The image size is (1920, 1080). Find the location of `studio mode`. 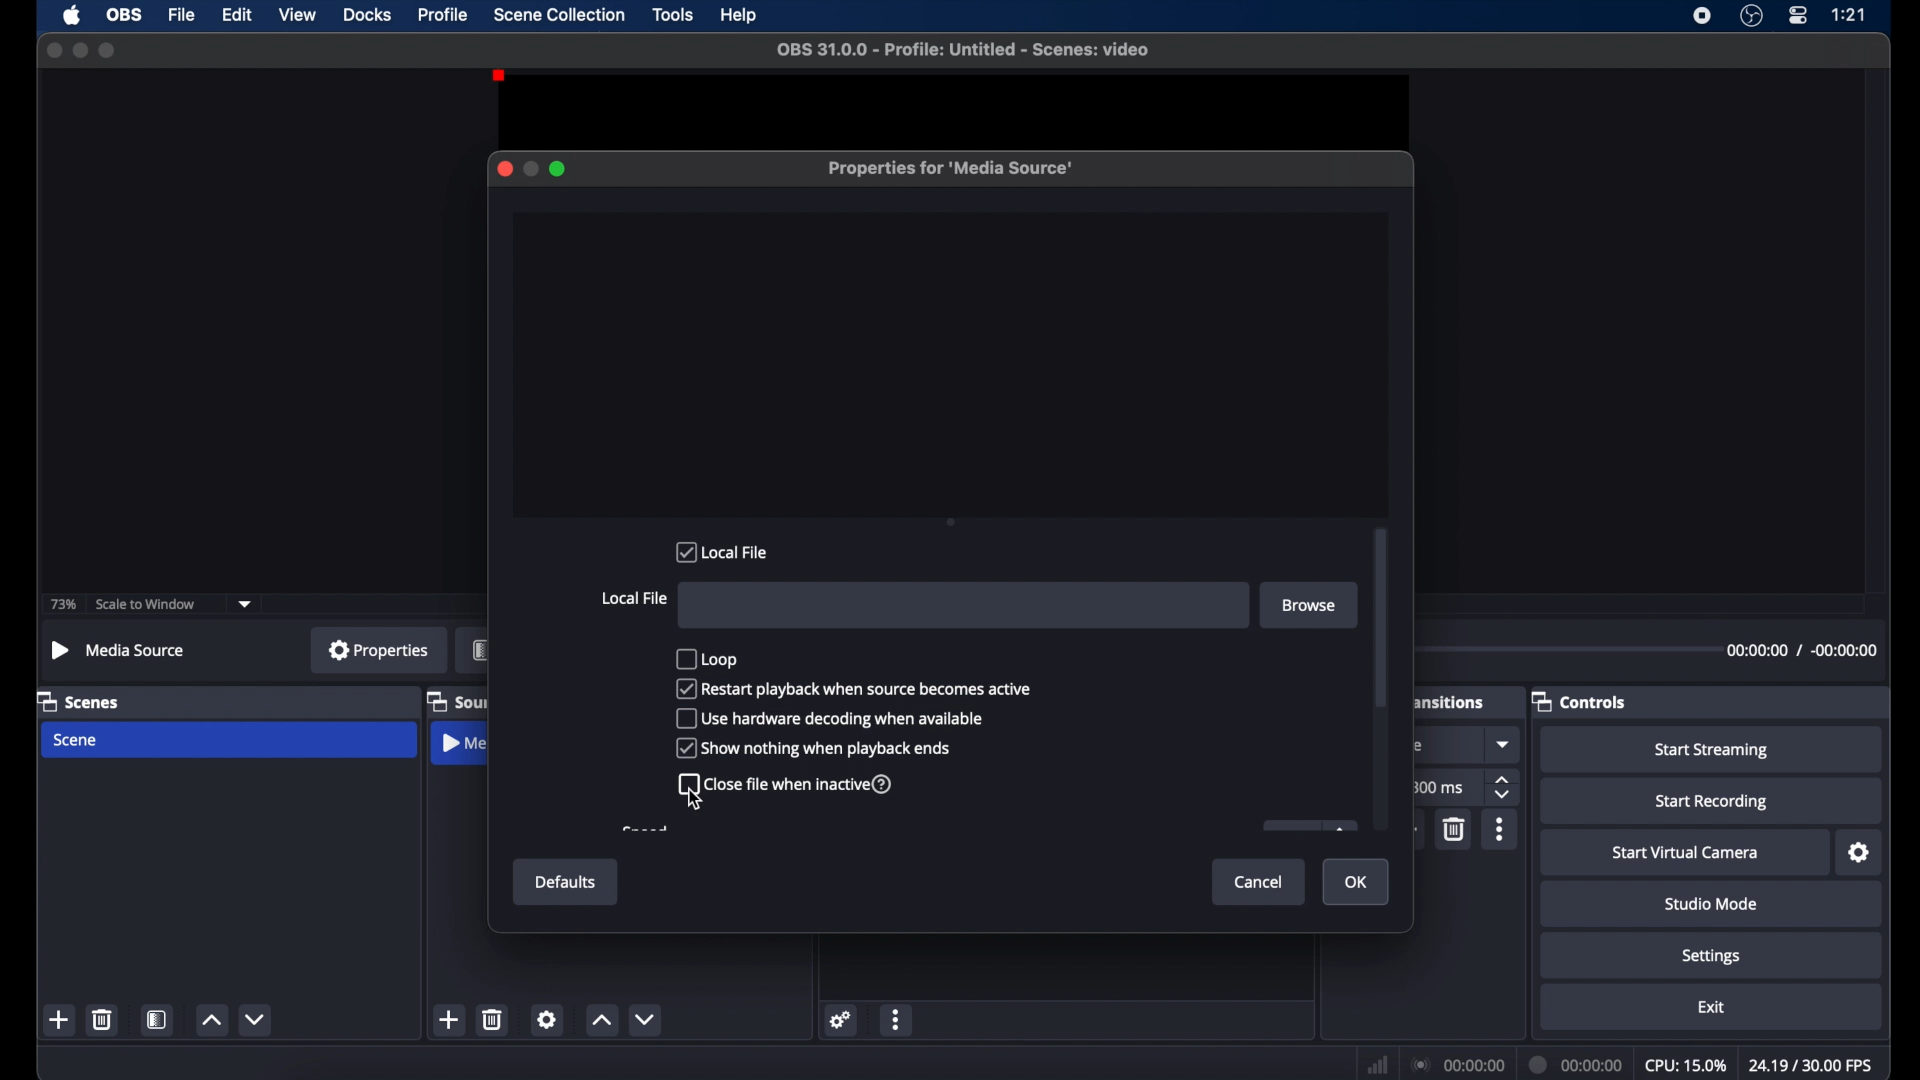

studio mode is located at coordinates (1708, 904).